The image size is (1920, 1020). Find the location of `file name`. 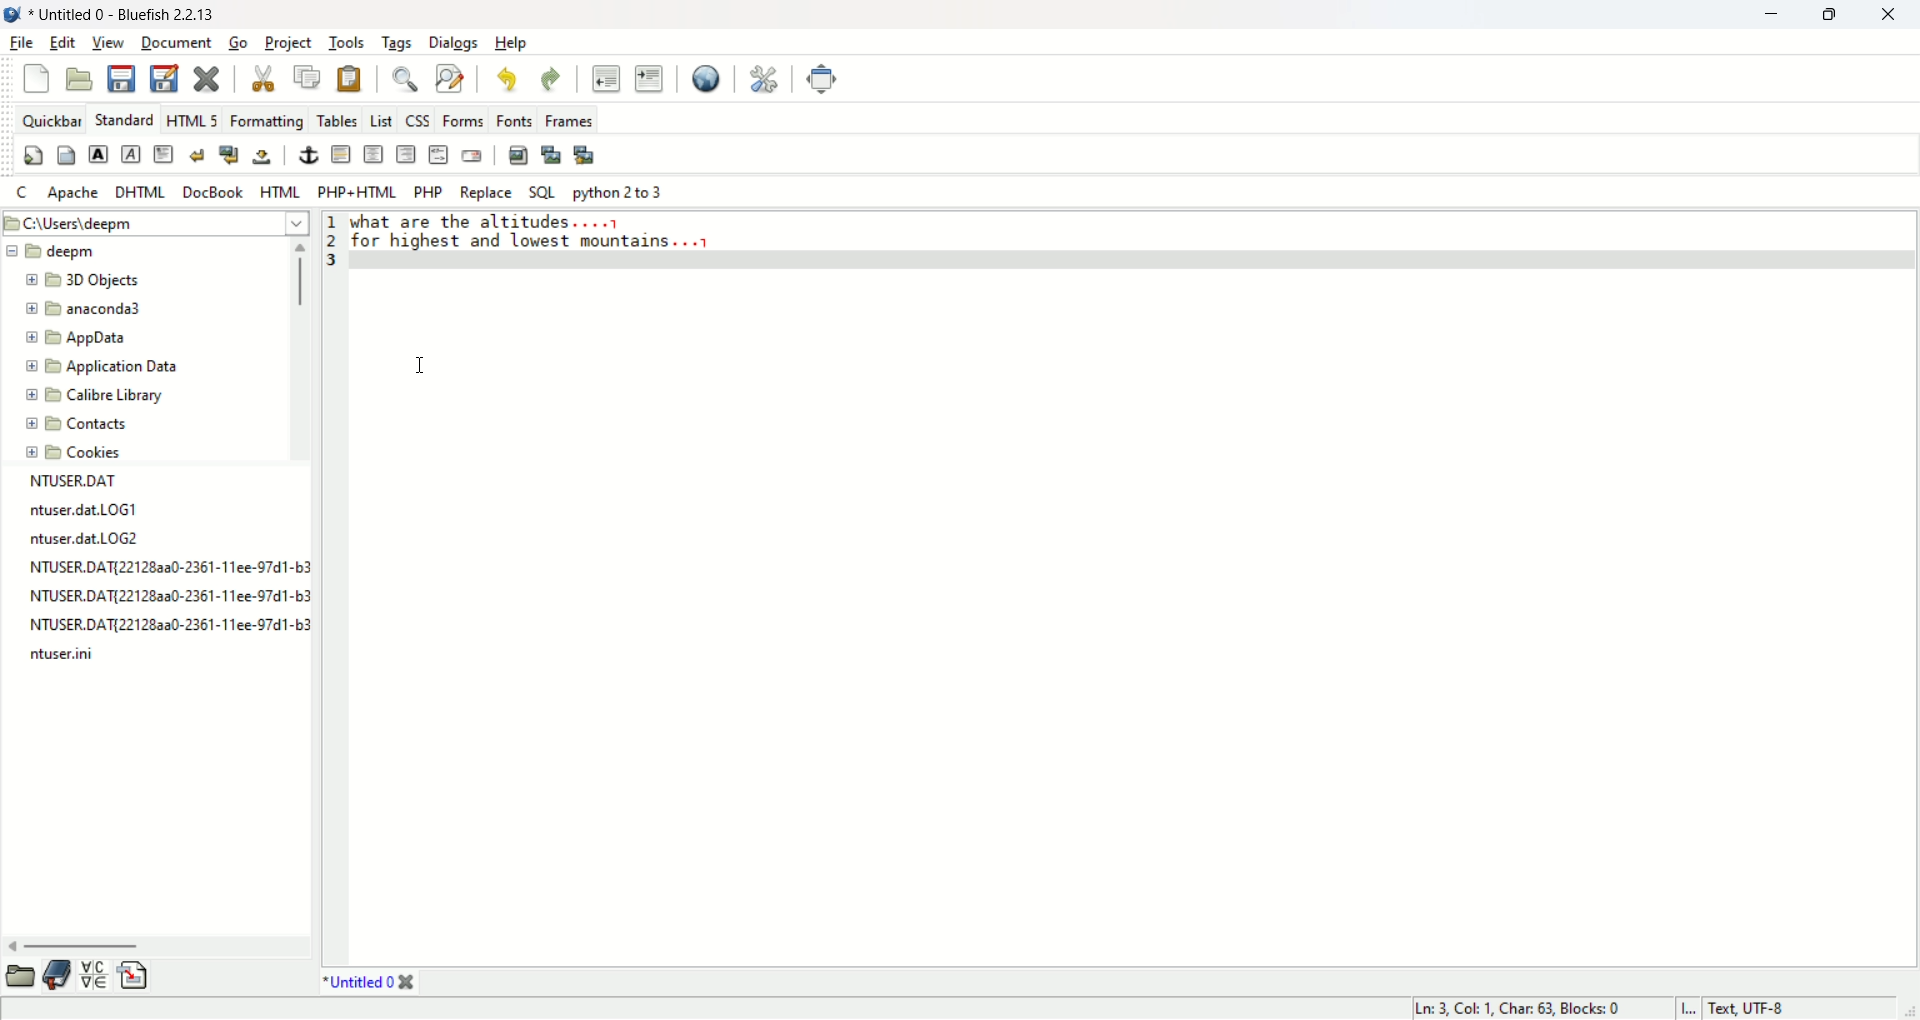

file name is located at coordinates (70, 659).